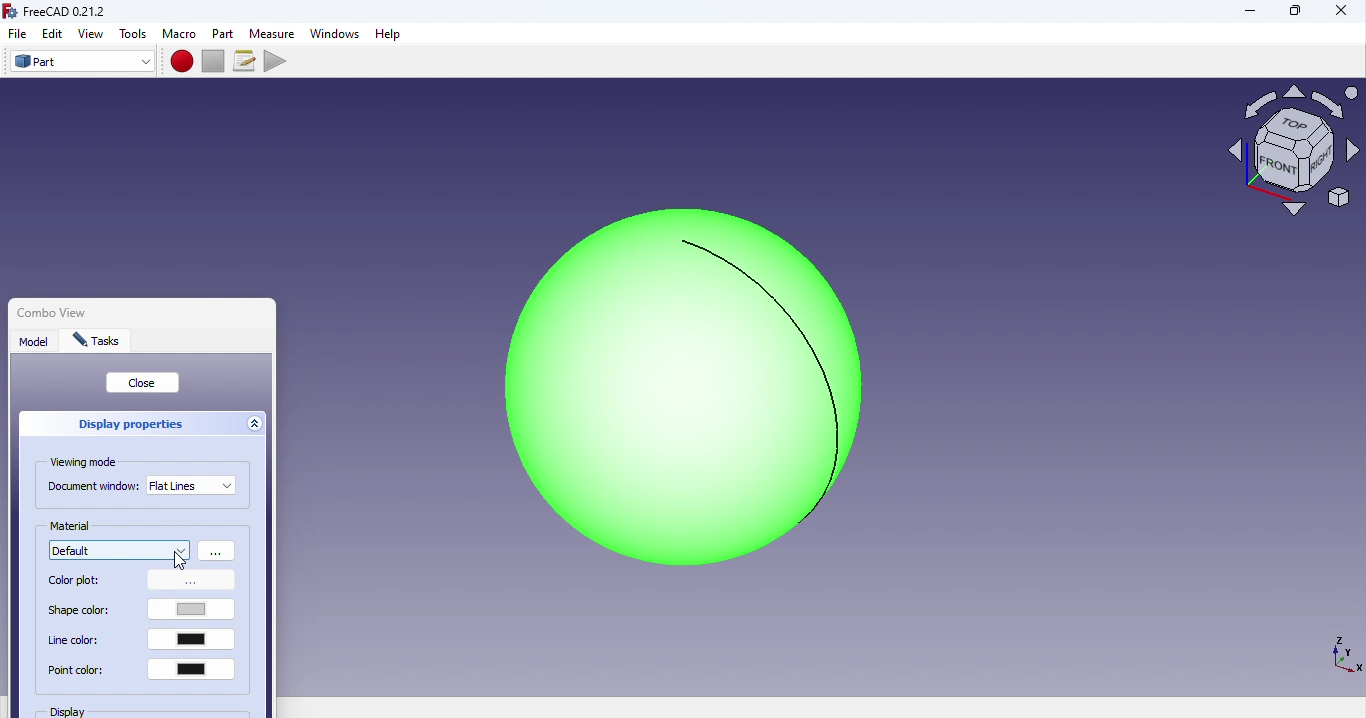  I want to click on Line color, so click(143, 641).